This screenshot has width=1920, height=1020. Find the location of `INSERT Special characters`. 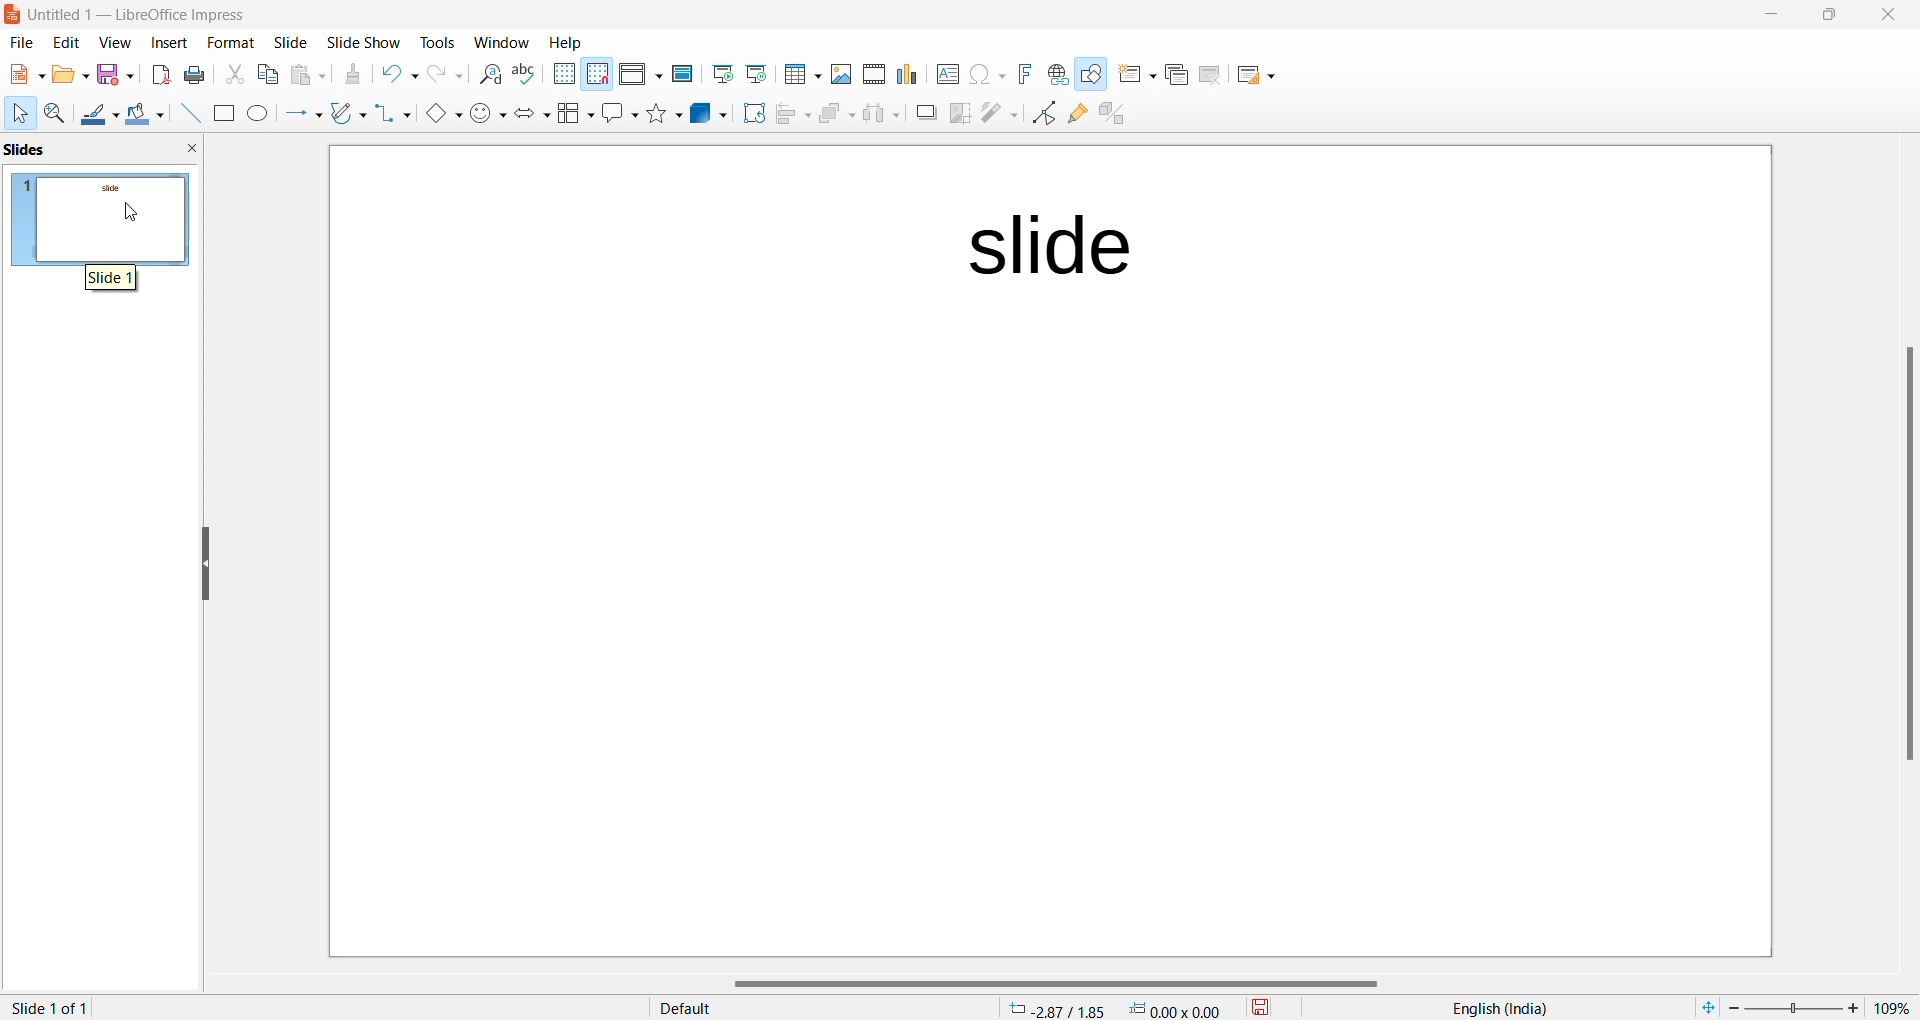

INSERT Special characters is located at coordinates (983, 74).